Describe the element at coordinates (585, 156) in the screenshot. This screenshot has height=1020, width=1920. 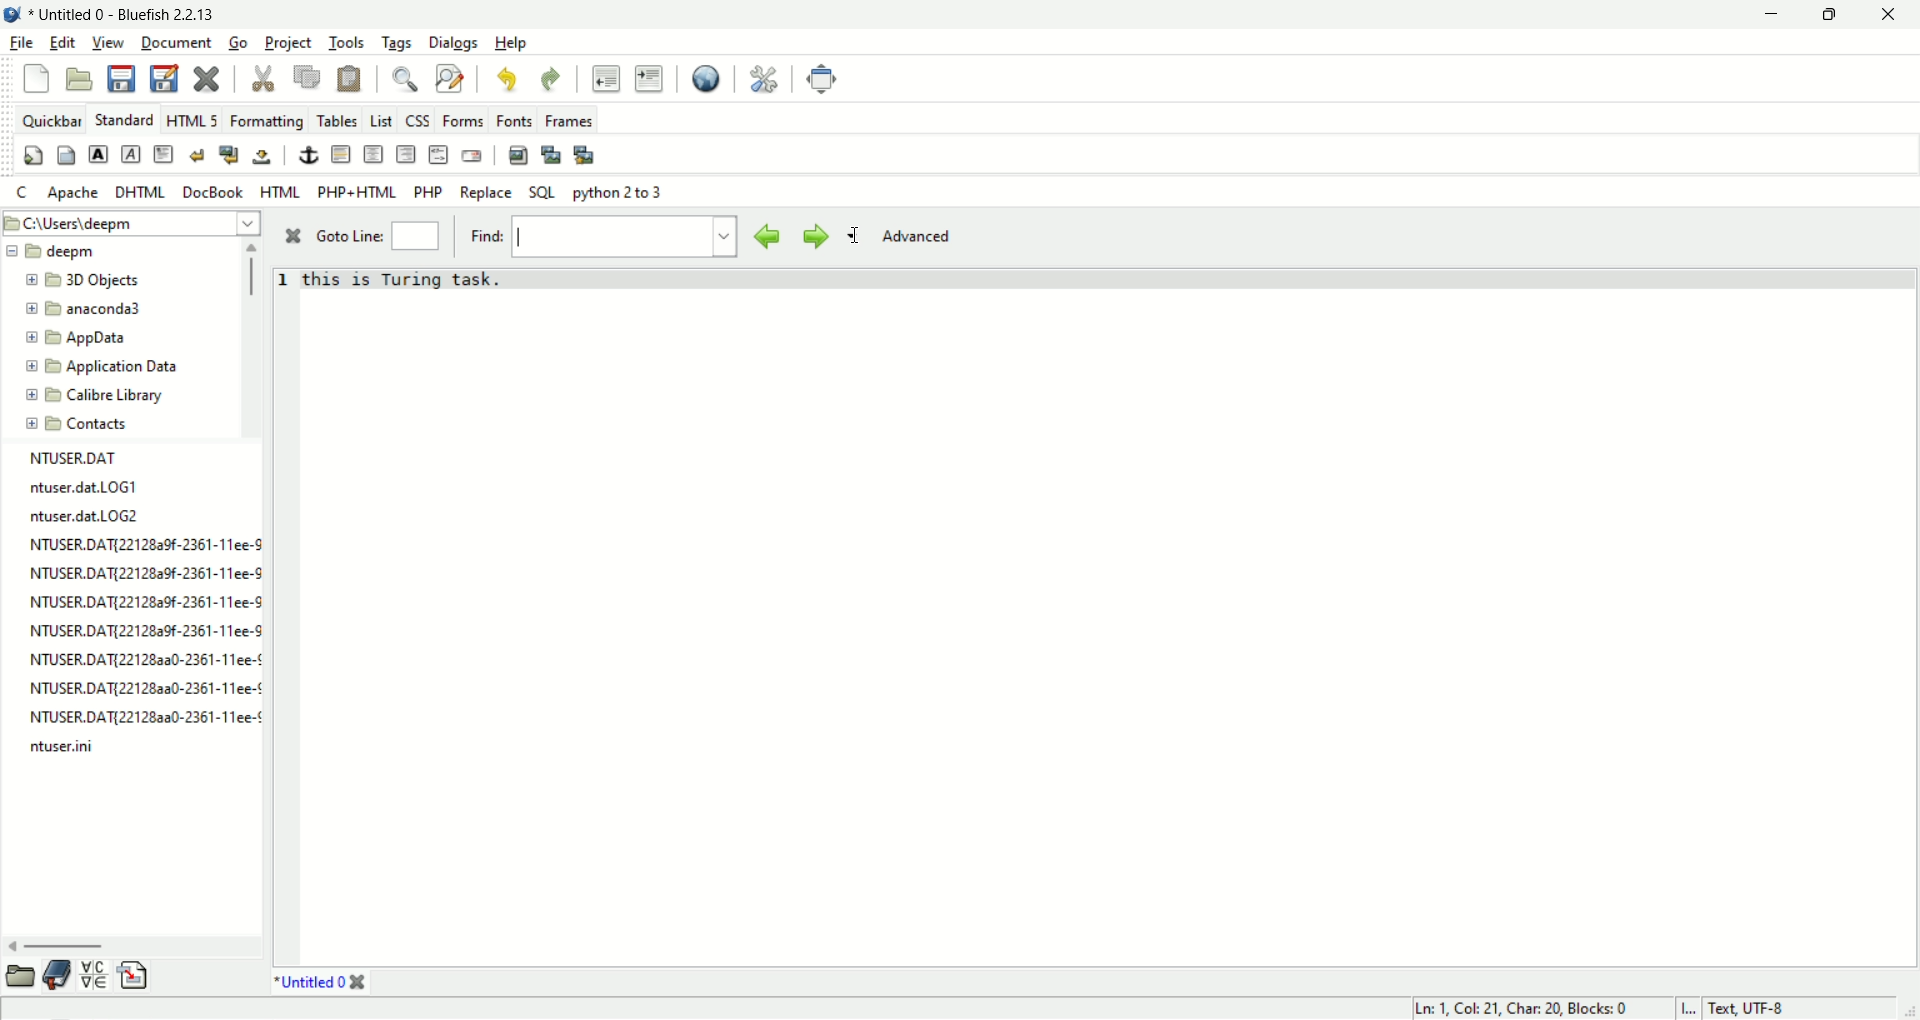
I see `multi thumbnail` at that location.